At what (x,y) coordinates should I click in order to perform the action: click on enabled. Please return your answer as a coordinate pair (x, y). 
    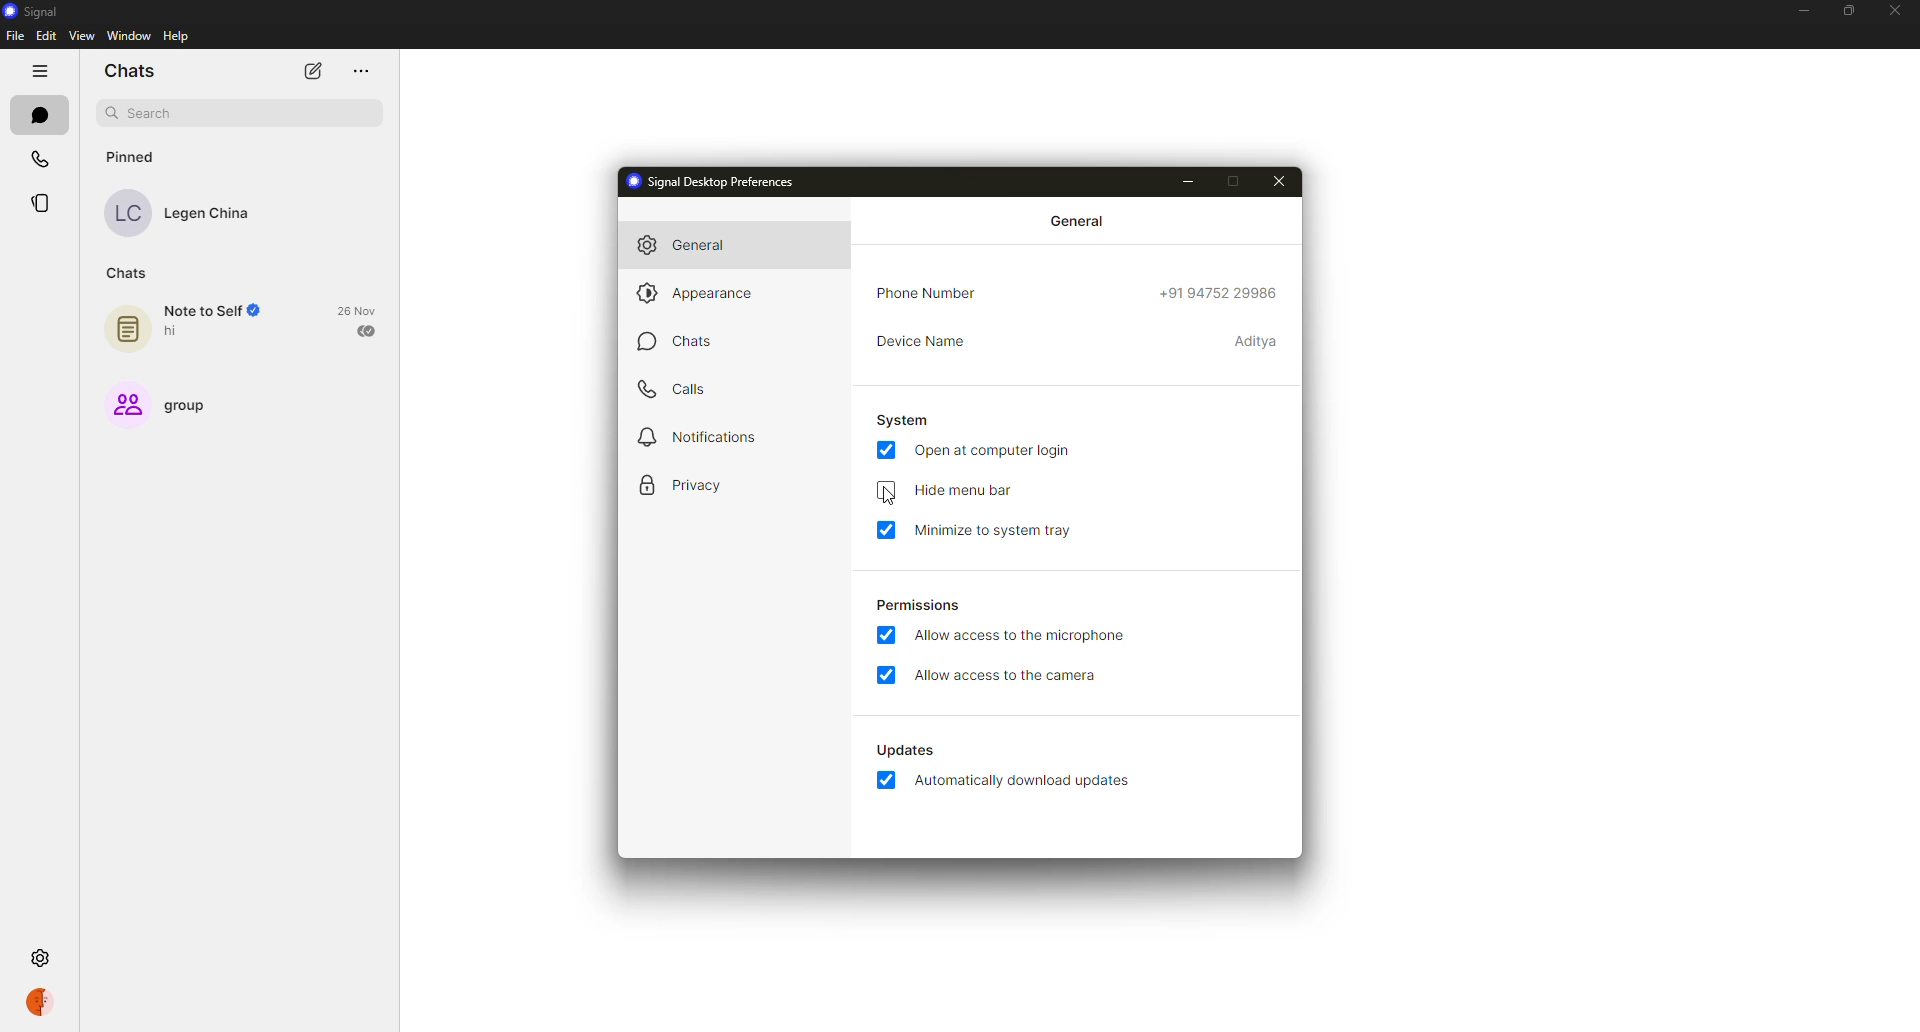
    Looking at the image, I should click on (885, 780).